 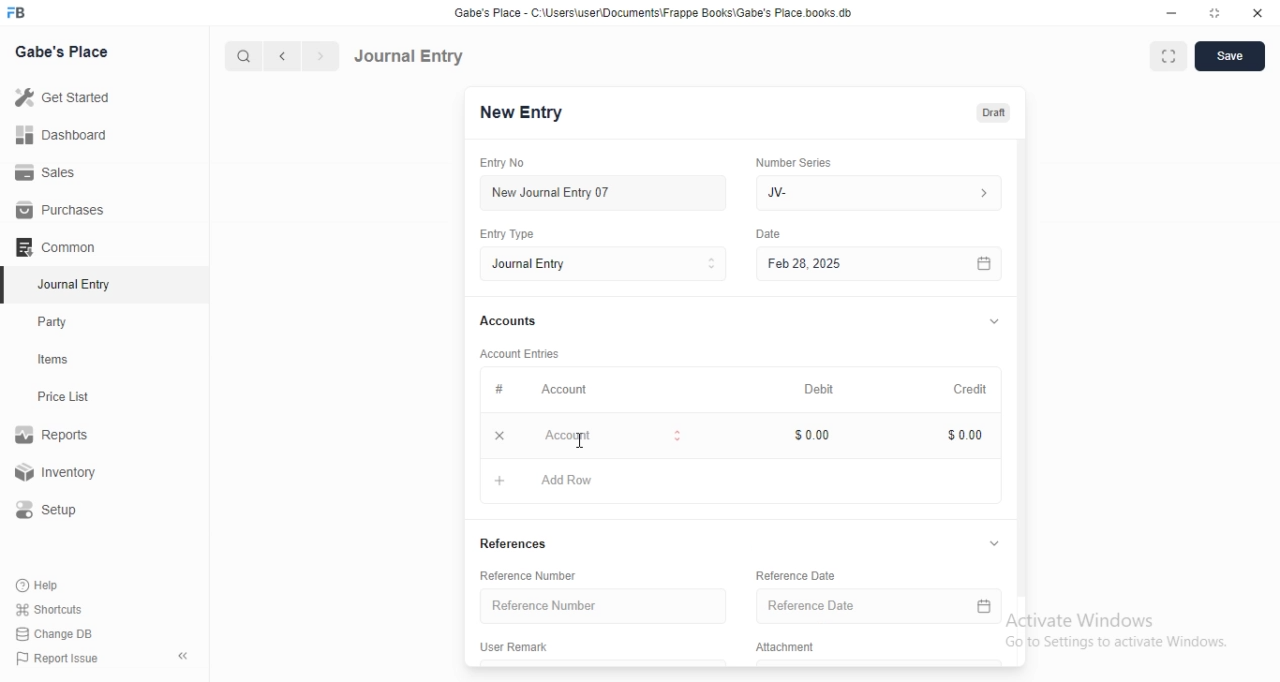 I want to click on ‘Change DB, so click(x=55, y=634).